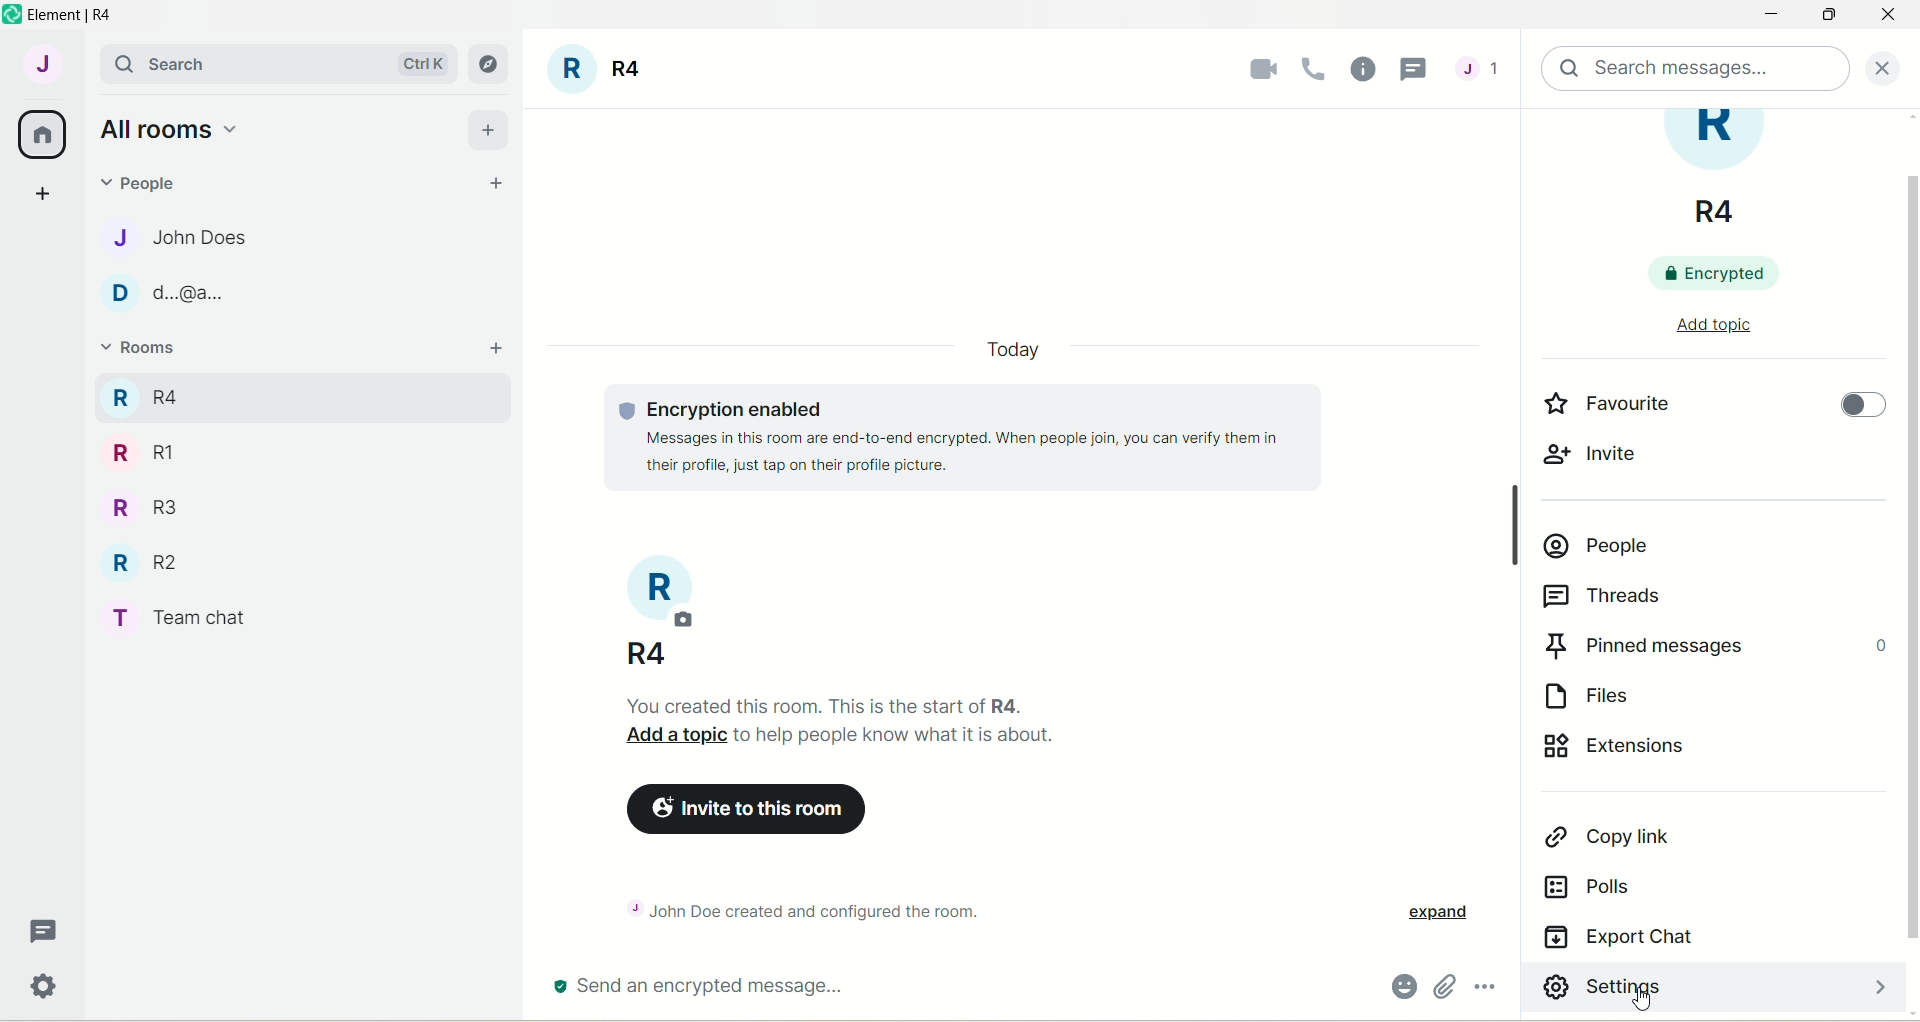 The image size is (1920, 1022). I want to click on encrypted, so click(1727, 272).